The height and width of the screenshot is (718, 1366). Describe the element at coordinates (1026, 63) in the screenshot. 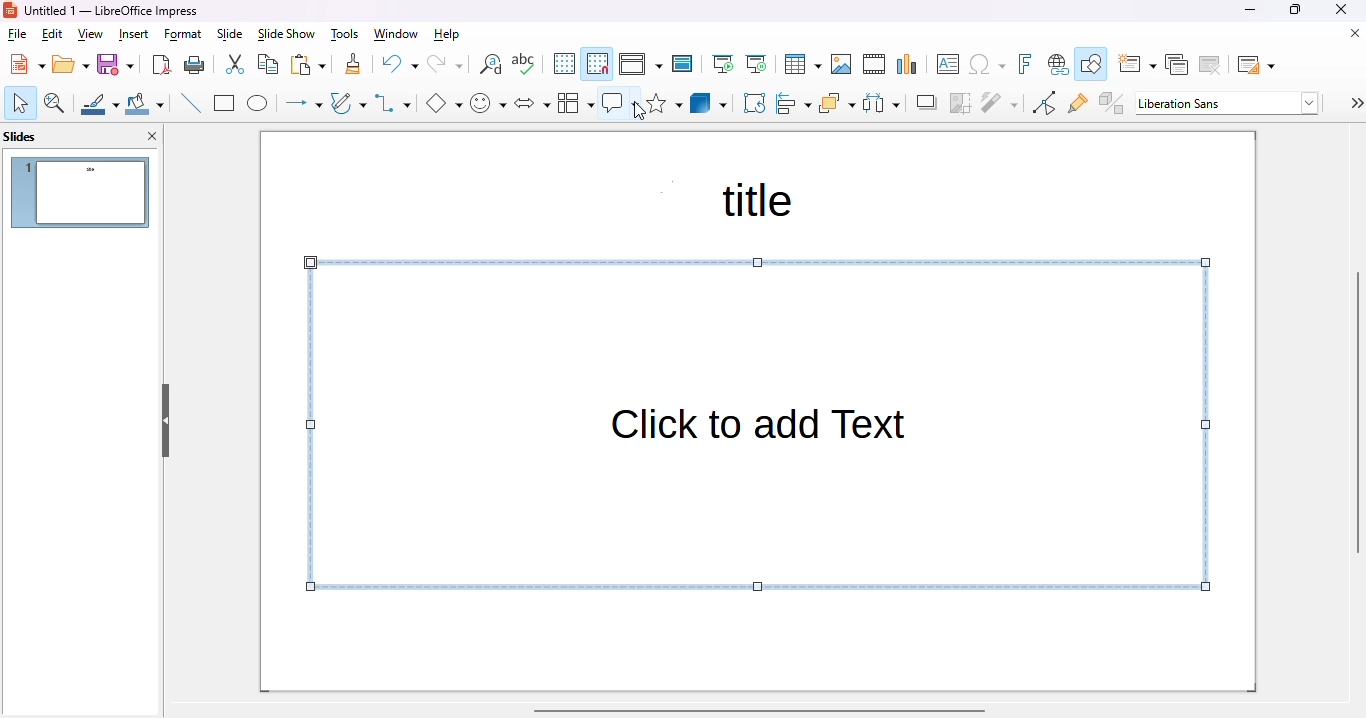

I see `insert fontwork text` at that location.